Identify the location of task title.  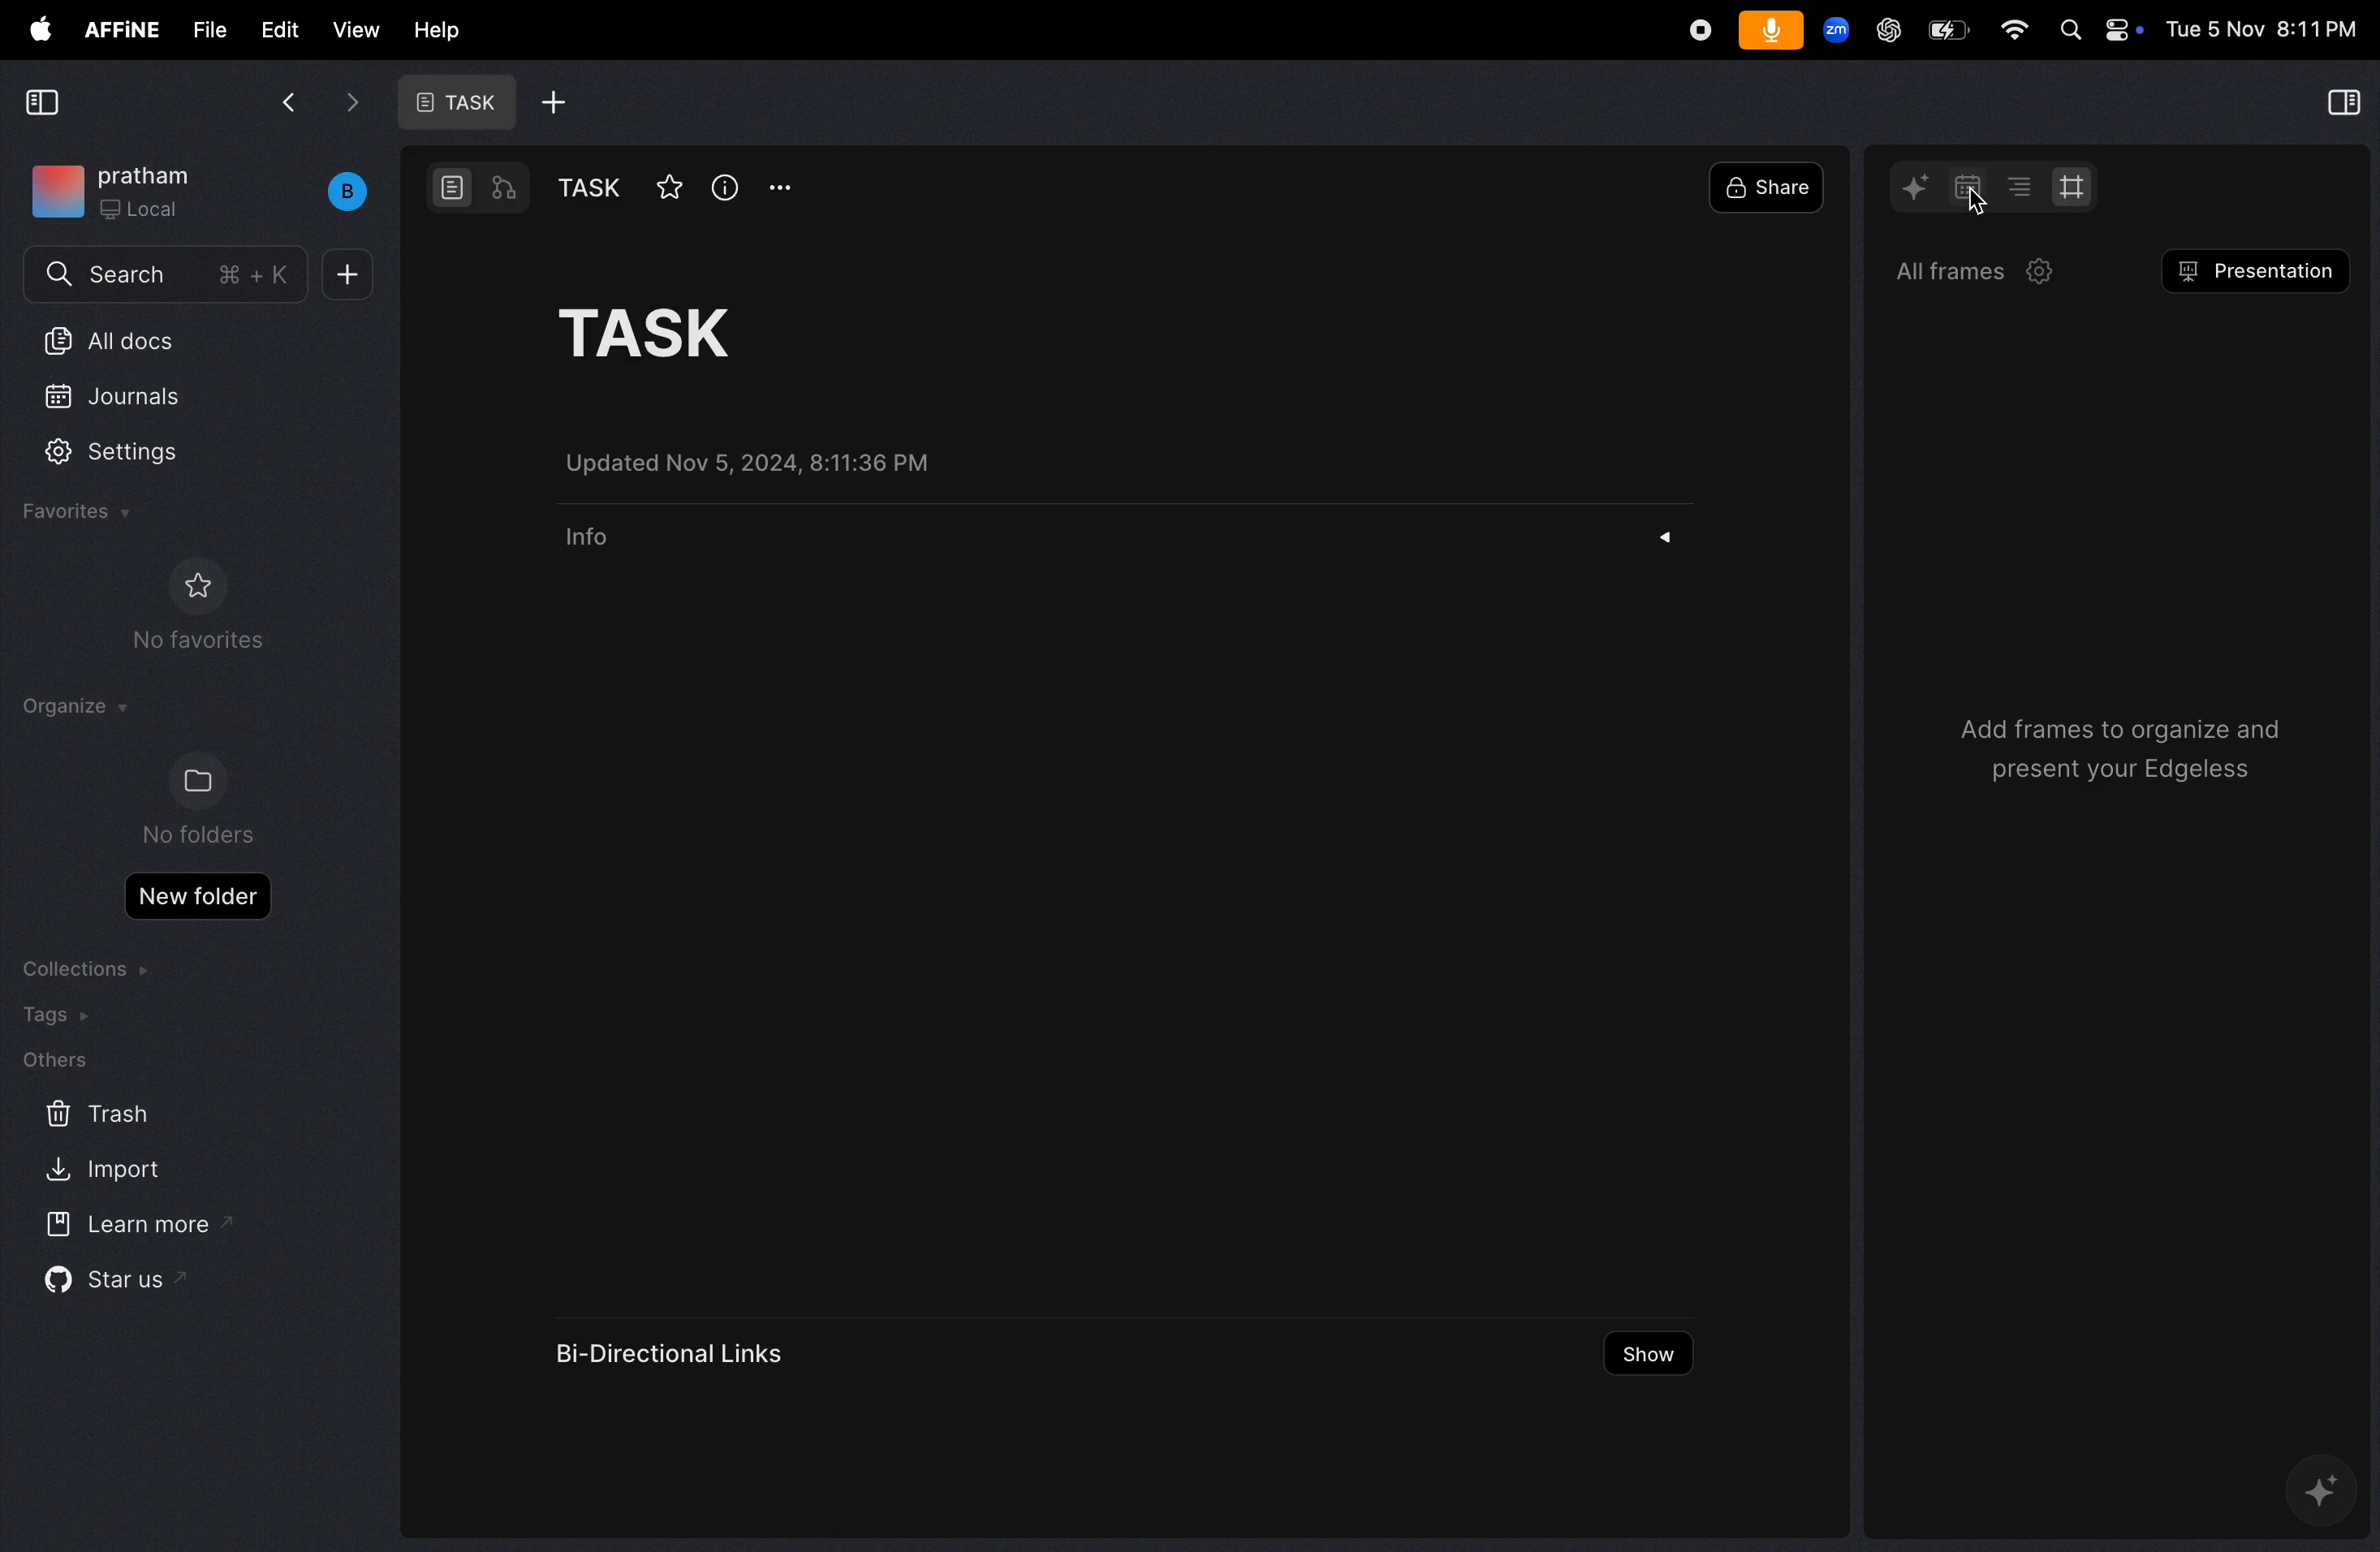
(685, 330).